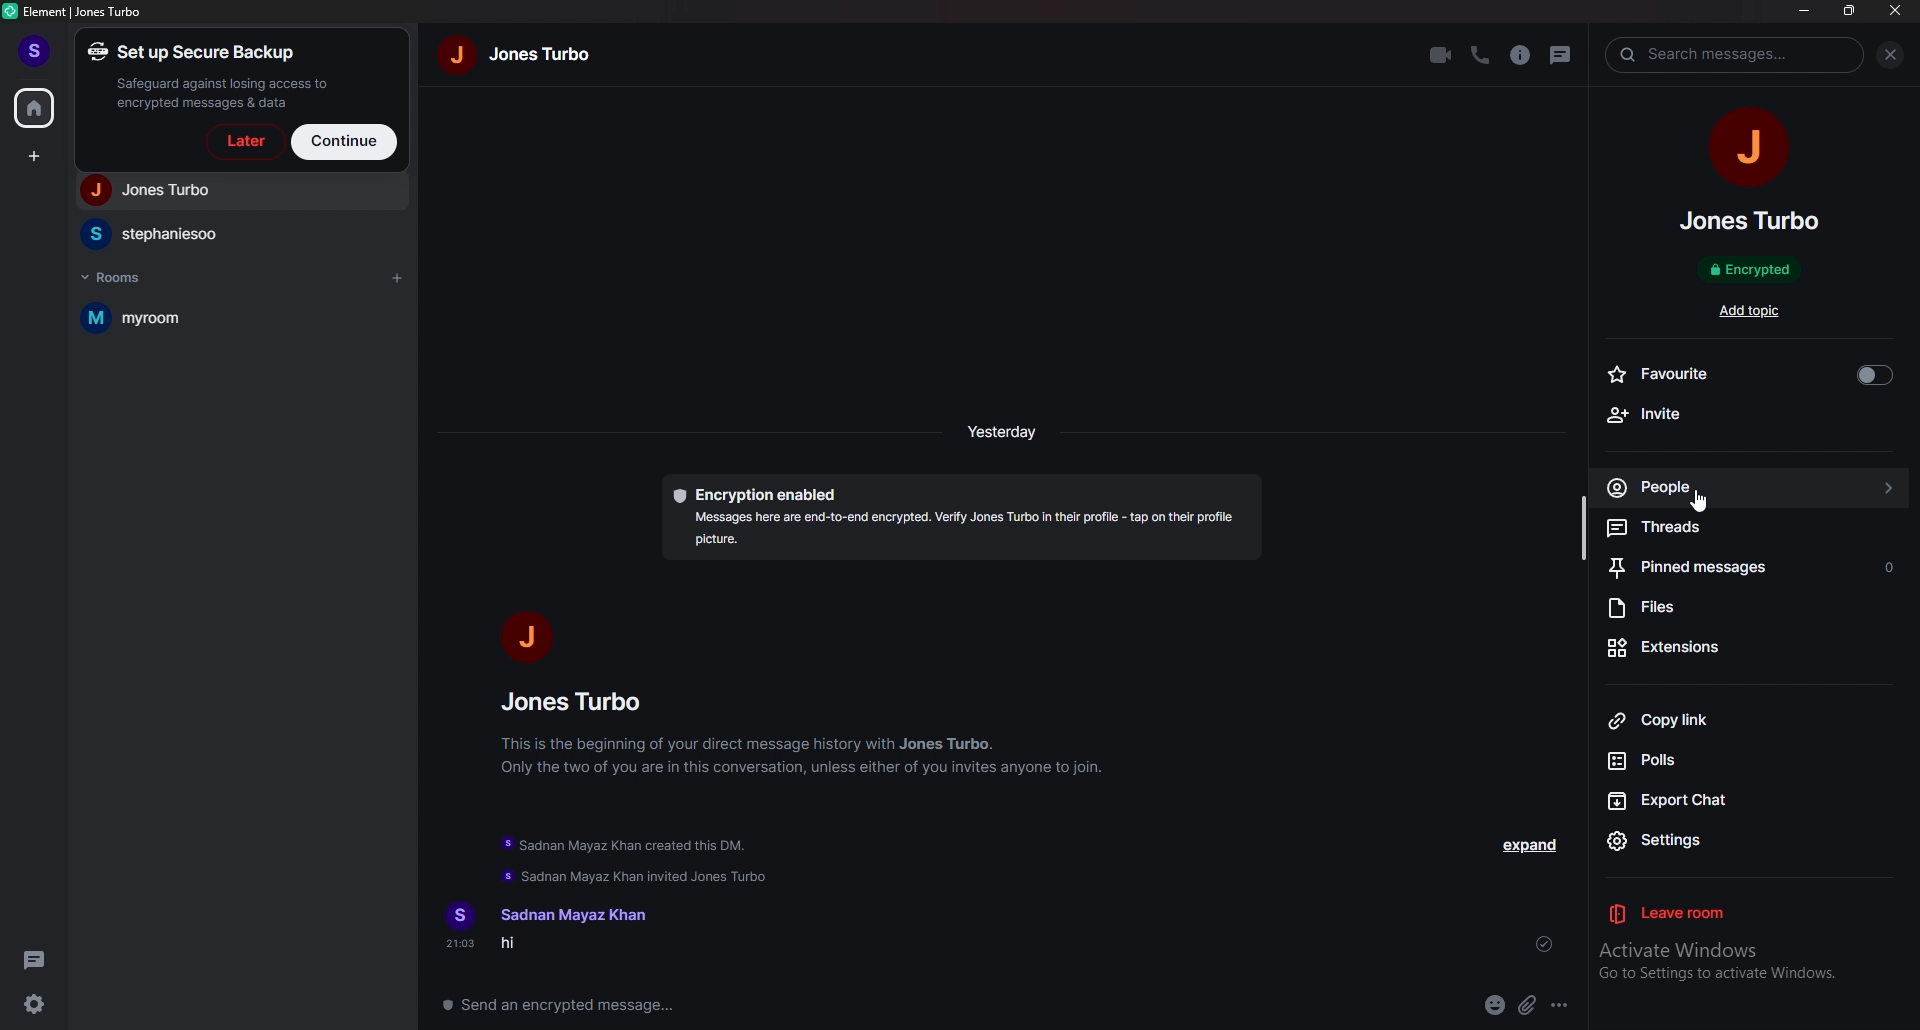 The width and height of the screenshot is (1920, 1030). What do you see at coordinates (961, 519) in the screenshot?
I see `encryption description` at bounding box center [961, 519].